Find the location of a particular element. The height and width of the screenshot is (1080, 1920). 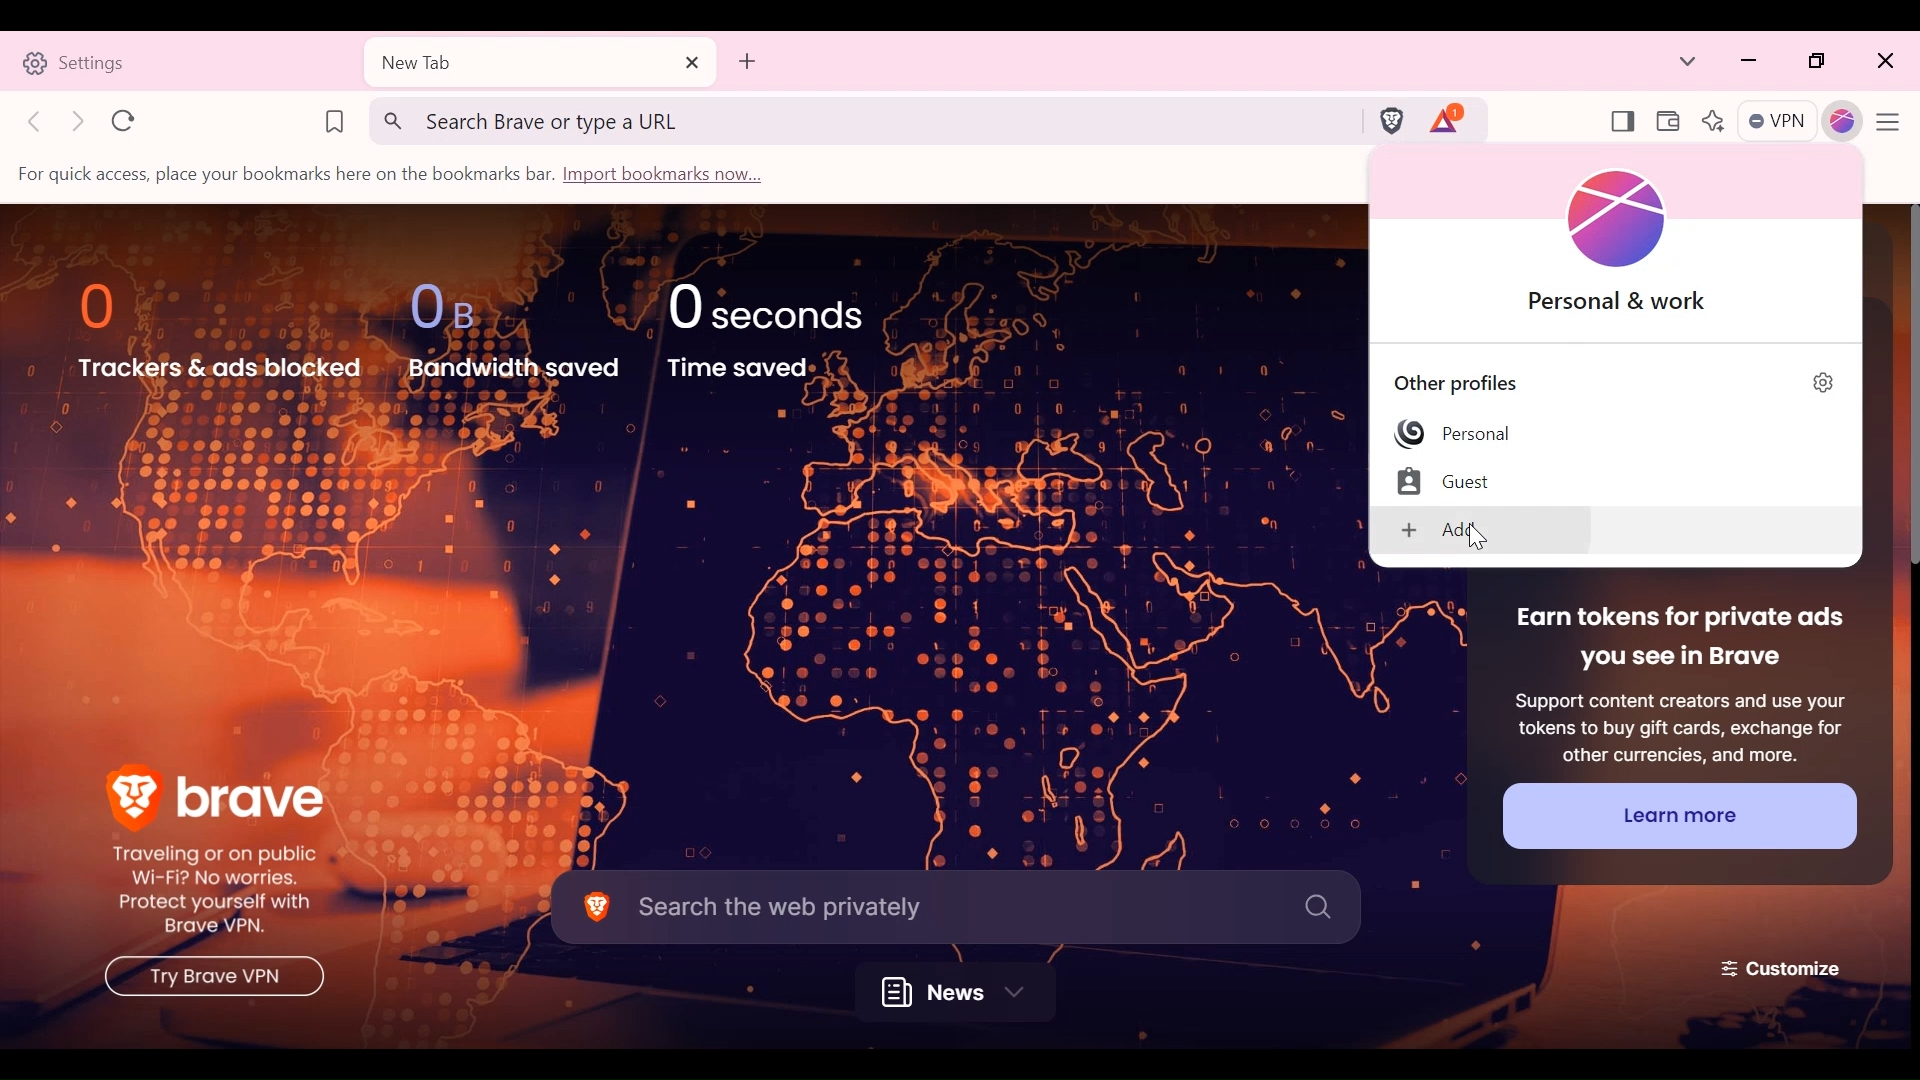

0 Trackers & ads Blocked is located at coordinates (221, 330).